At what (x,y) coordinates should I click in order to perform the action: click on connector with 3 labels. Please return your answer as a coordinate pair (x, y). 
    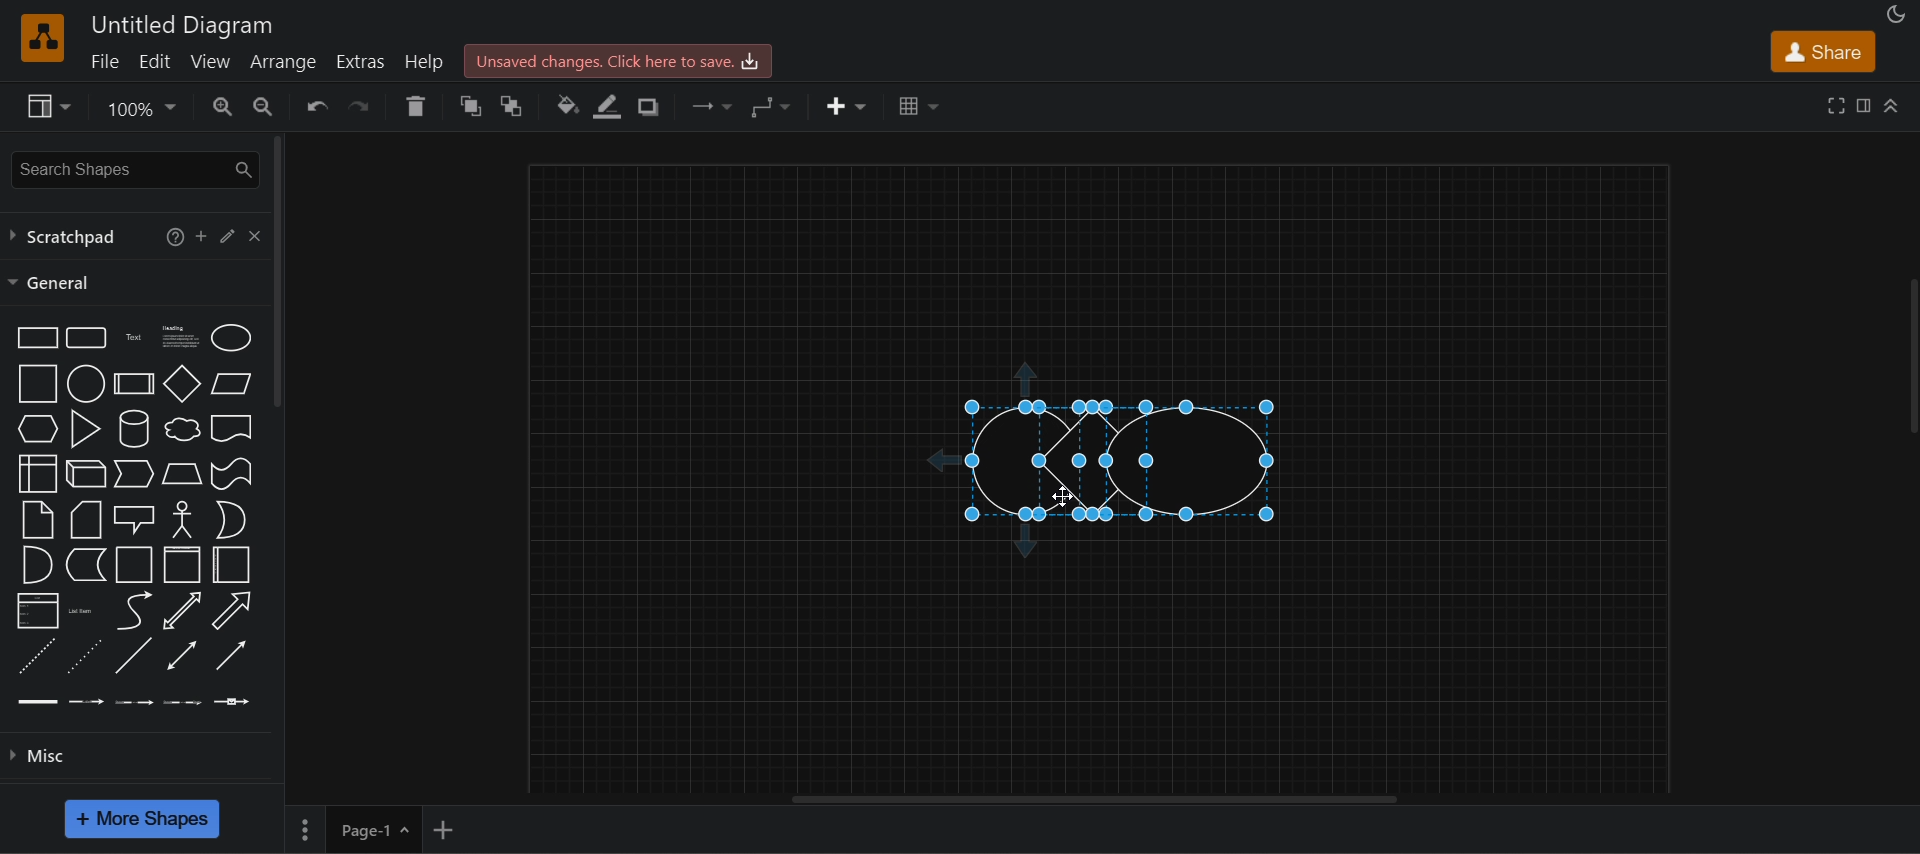
    Looking at the image, I should click on (183, 700).